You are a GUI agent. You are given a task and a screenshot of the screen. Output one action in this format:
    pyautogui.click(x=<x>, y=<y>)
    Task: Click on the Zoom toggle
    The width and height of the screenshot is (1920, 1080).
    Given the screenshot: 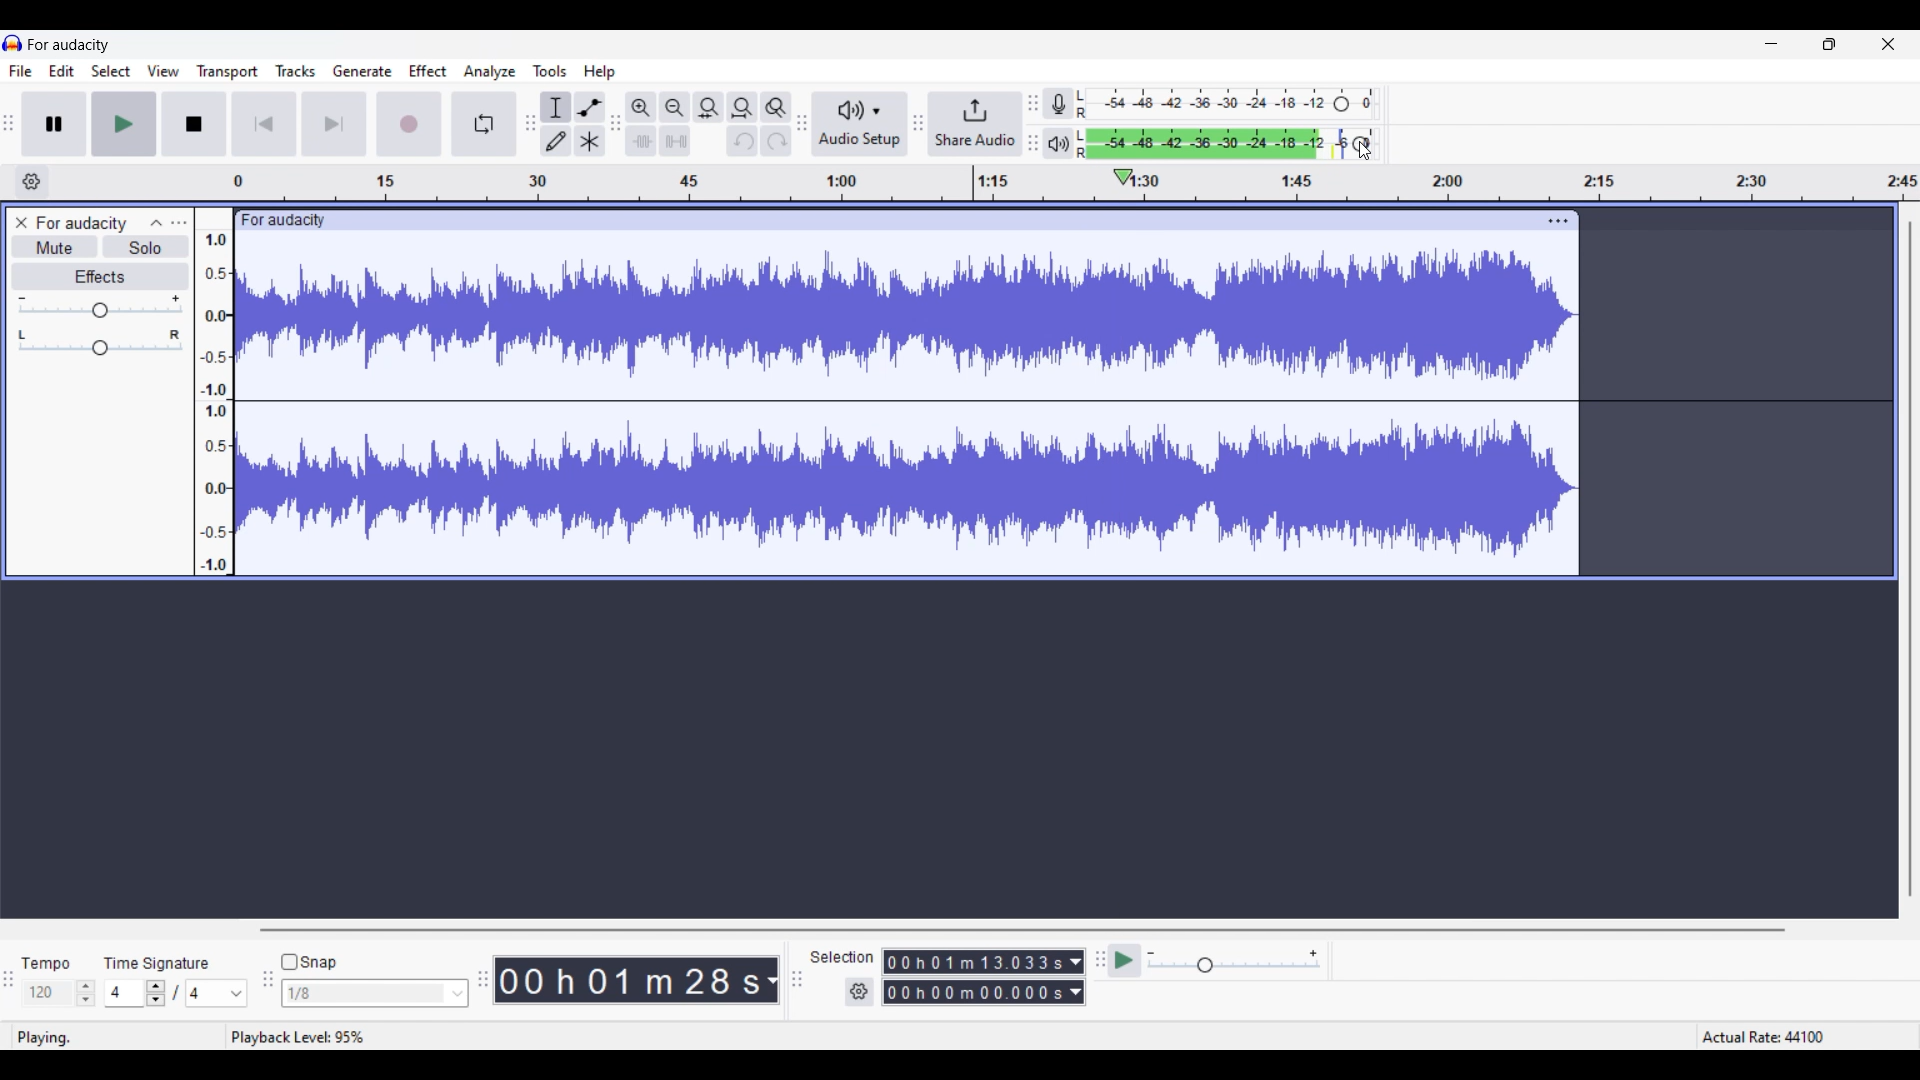 What is the action you would take?
    pyautogui.click(x=776, y=108)
    